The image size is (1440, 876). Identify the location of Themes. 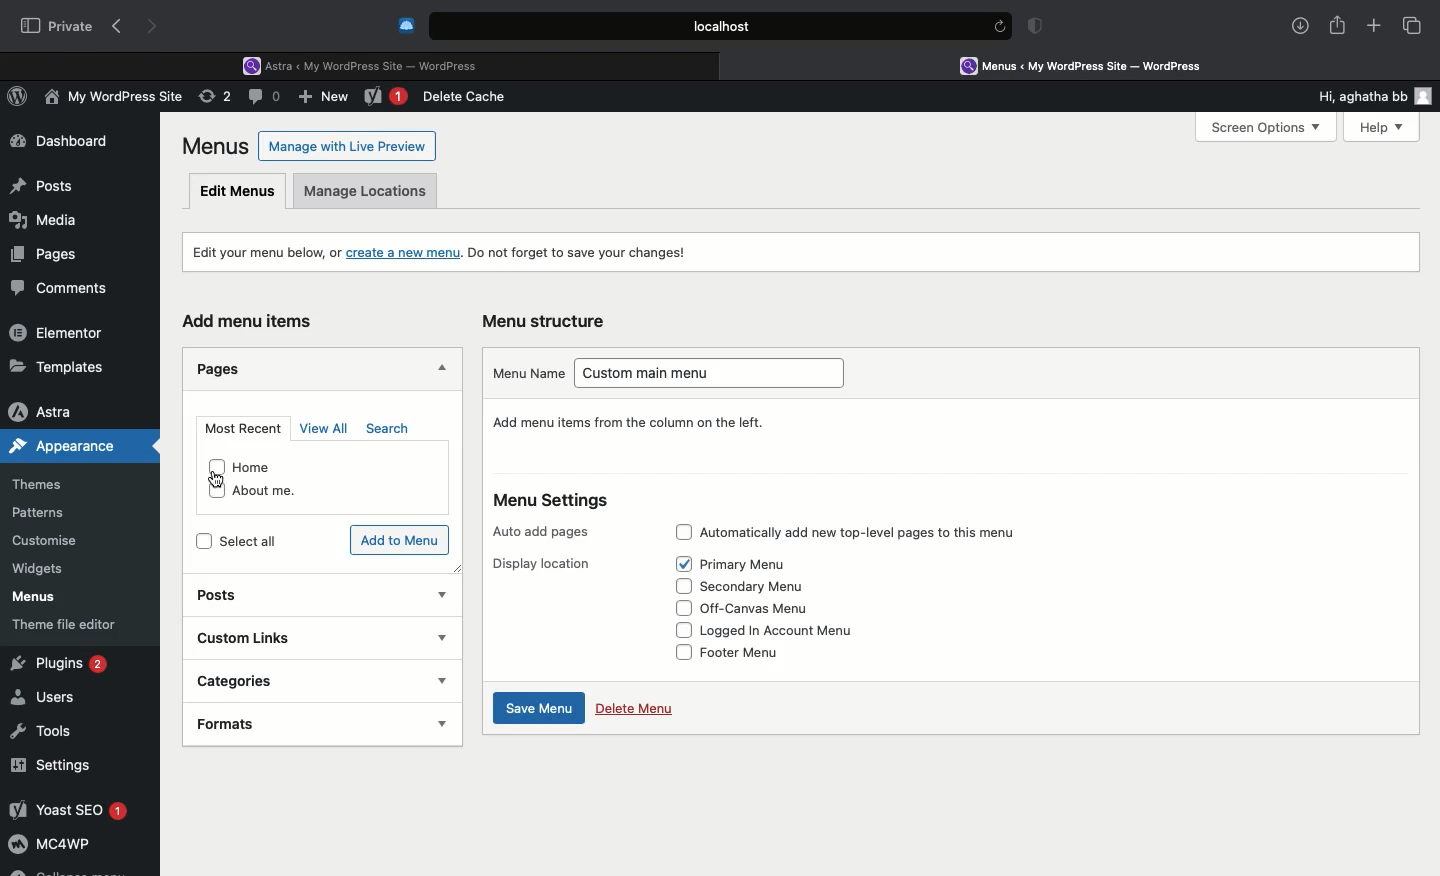
(51, 485).